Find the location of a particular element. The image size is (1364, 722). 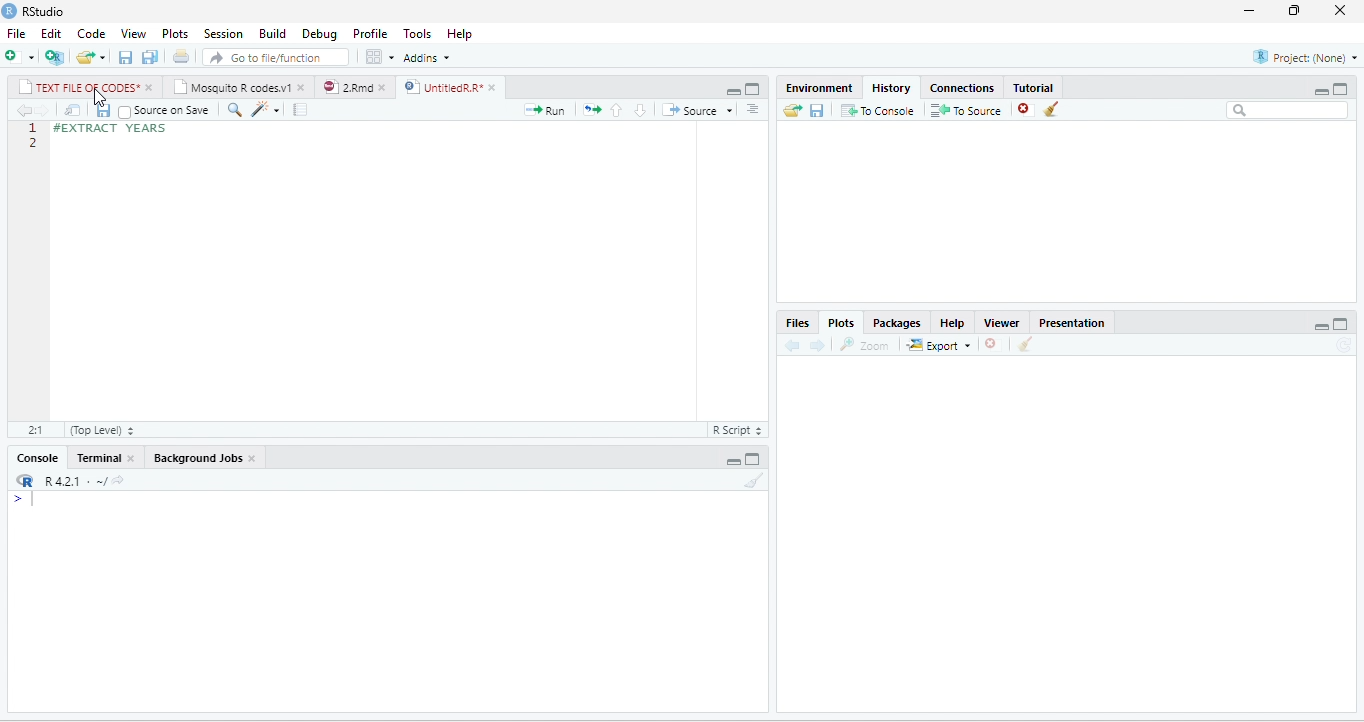

Console is located at coordinates (37, 458).